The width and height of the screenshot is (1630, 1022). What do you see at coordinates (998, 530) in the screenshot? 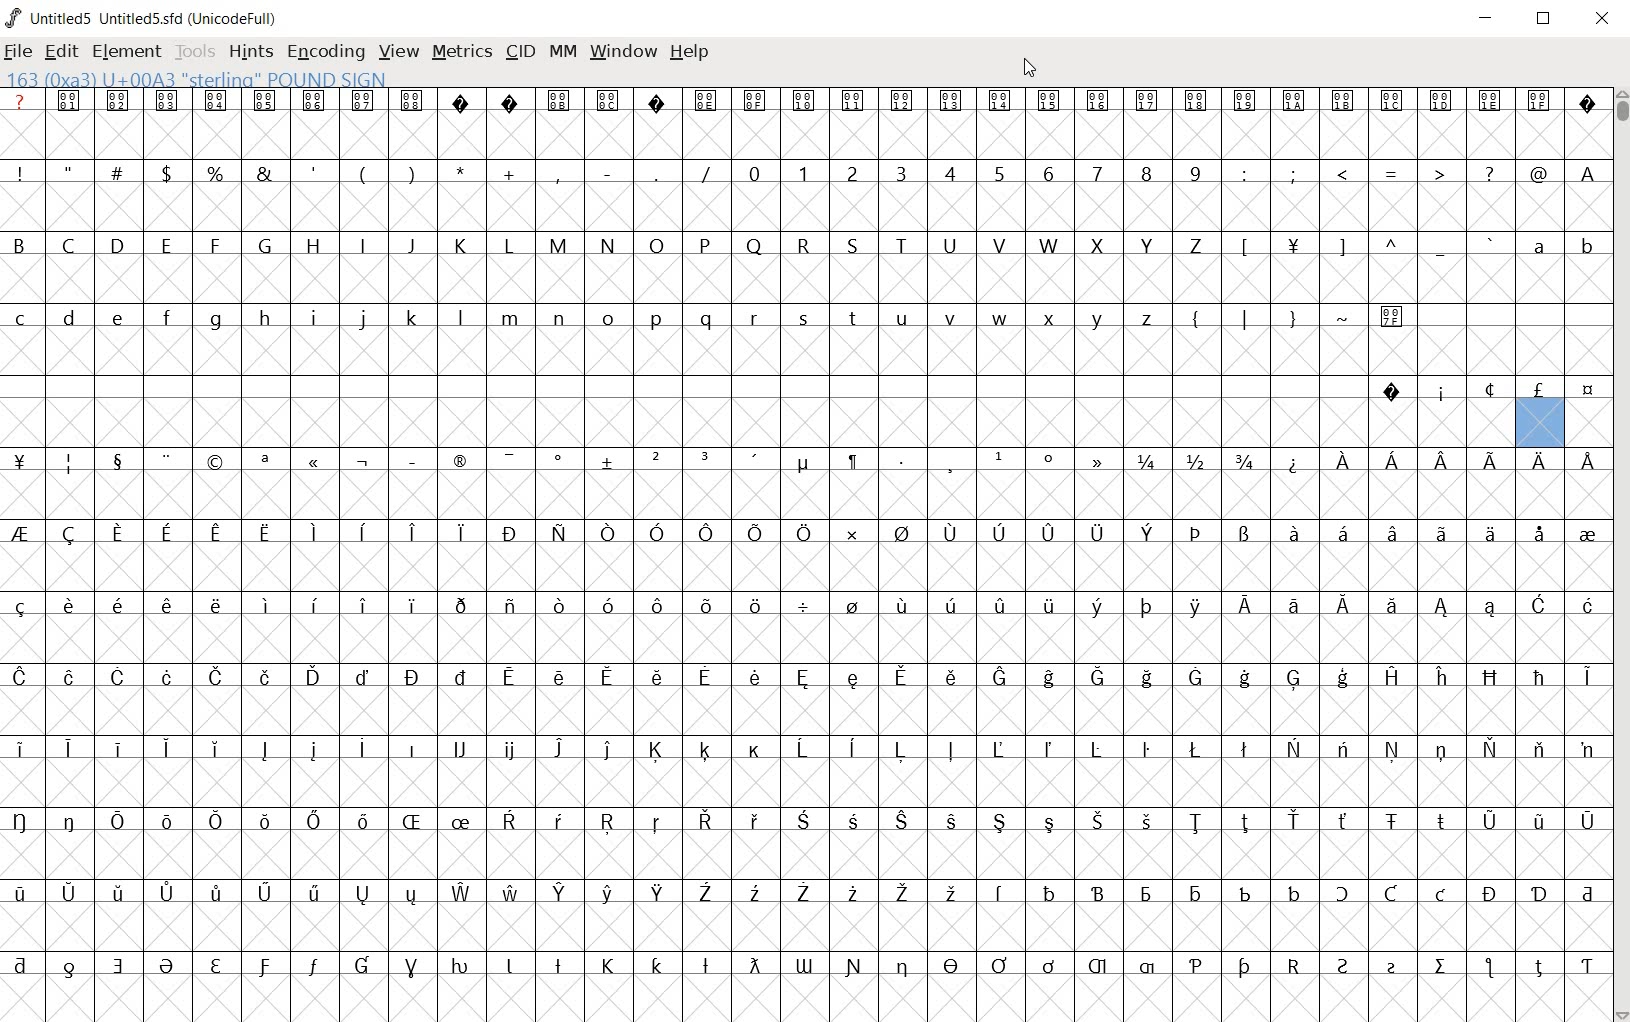
I see `Symbol` at bounding box center [998, 530].